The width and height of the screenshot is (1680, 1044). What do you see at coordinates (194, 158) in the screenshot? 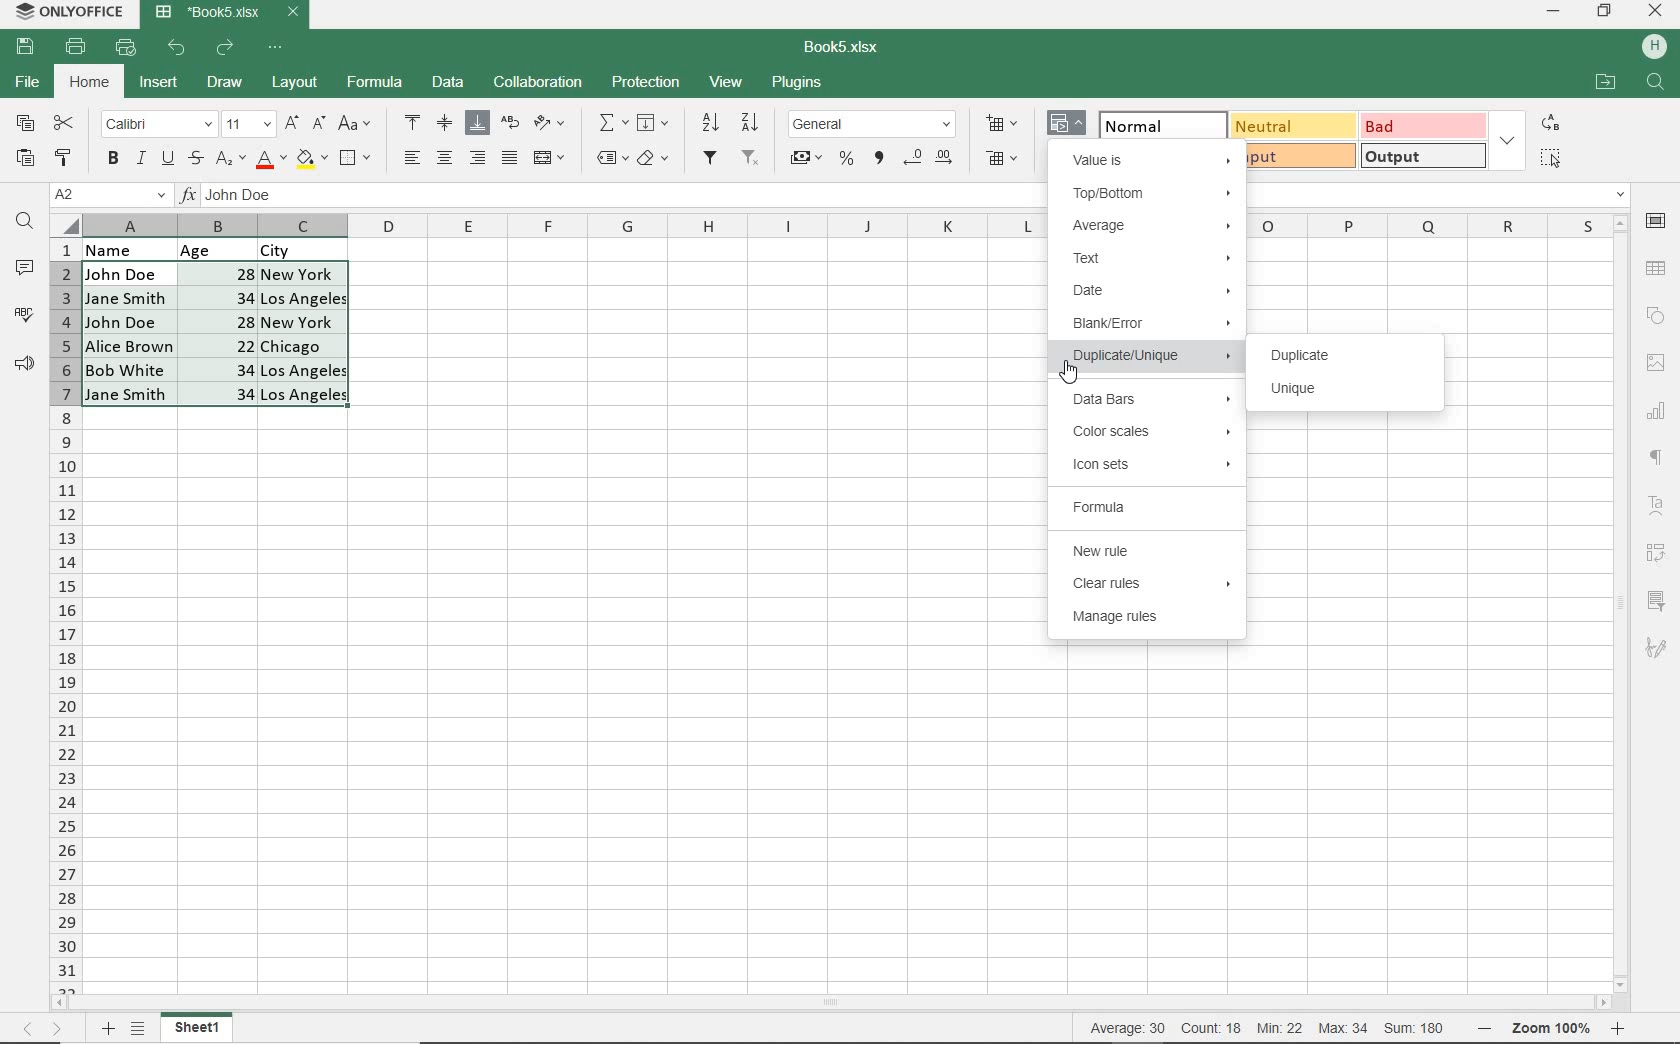
I see `STRIKETHROUGH` at bounding box center [194, 158].